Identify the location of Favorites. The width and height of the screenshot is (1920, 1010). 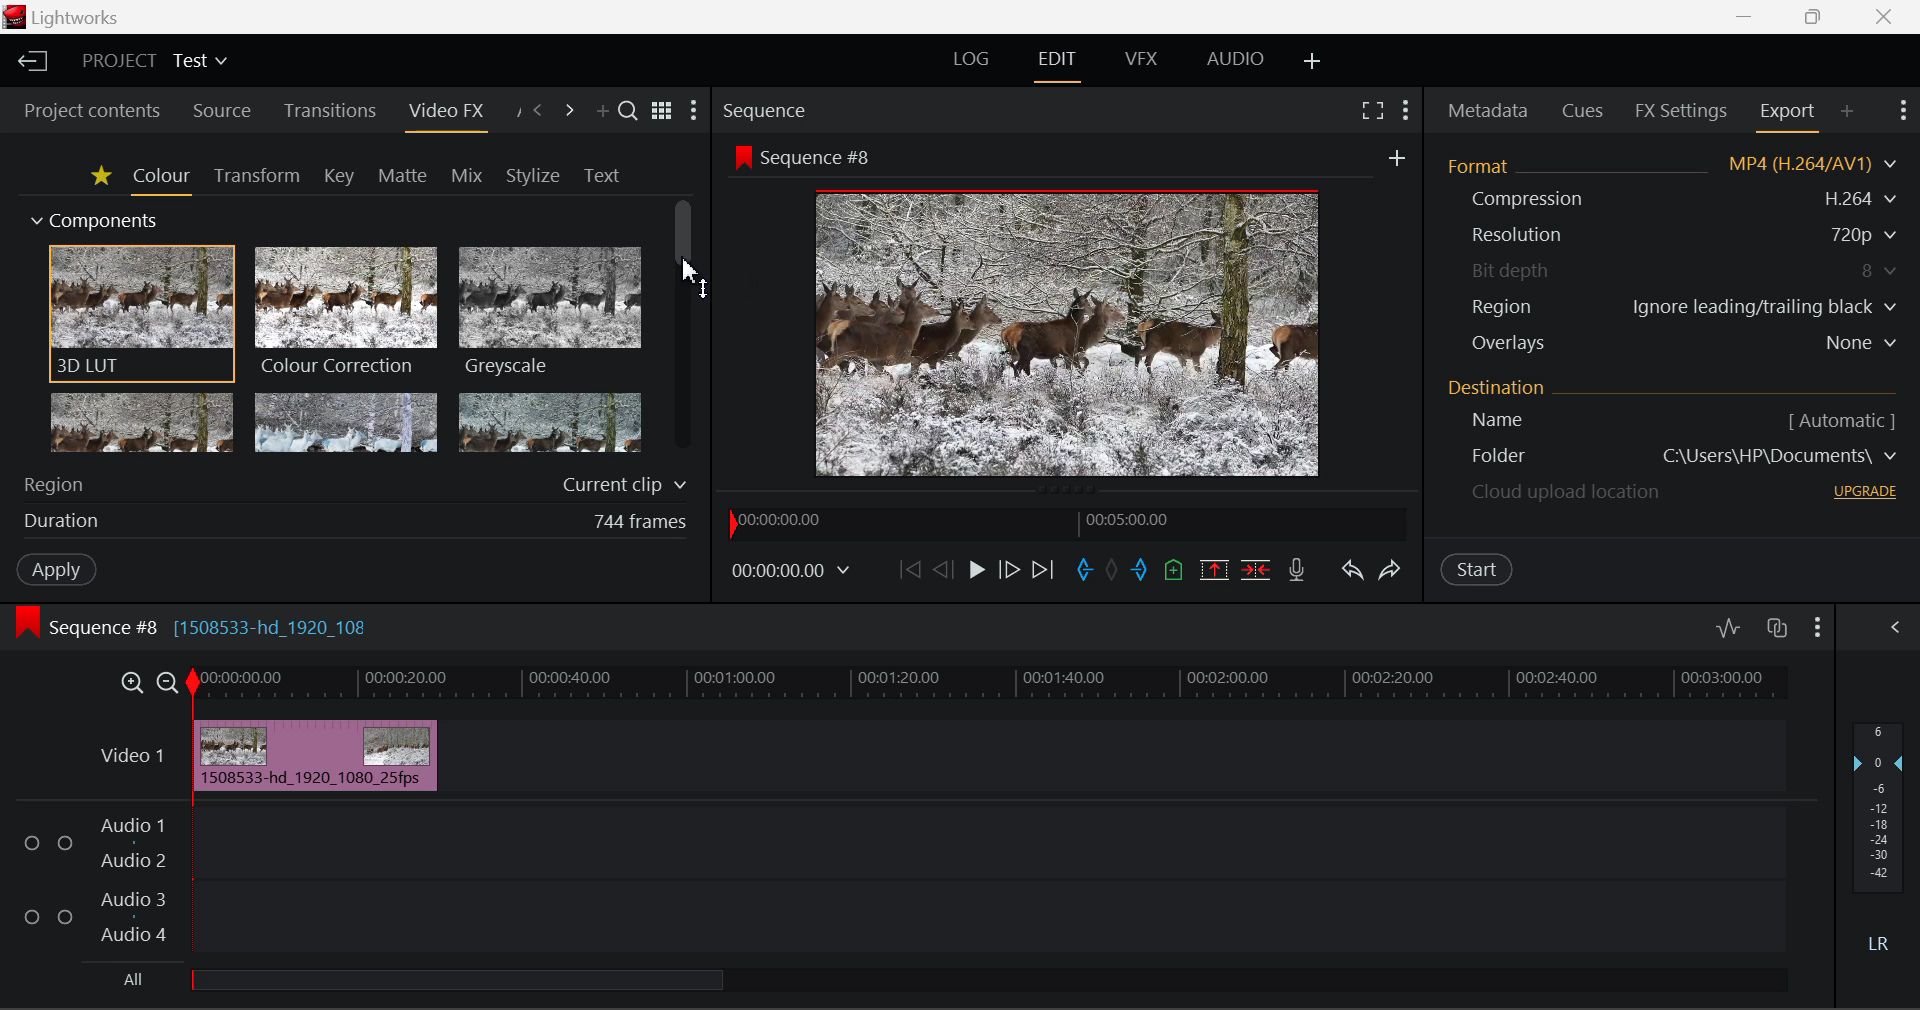
(98, 177).